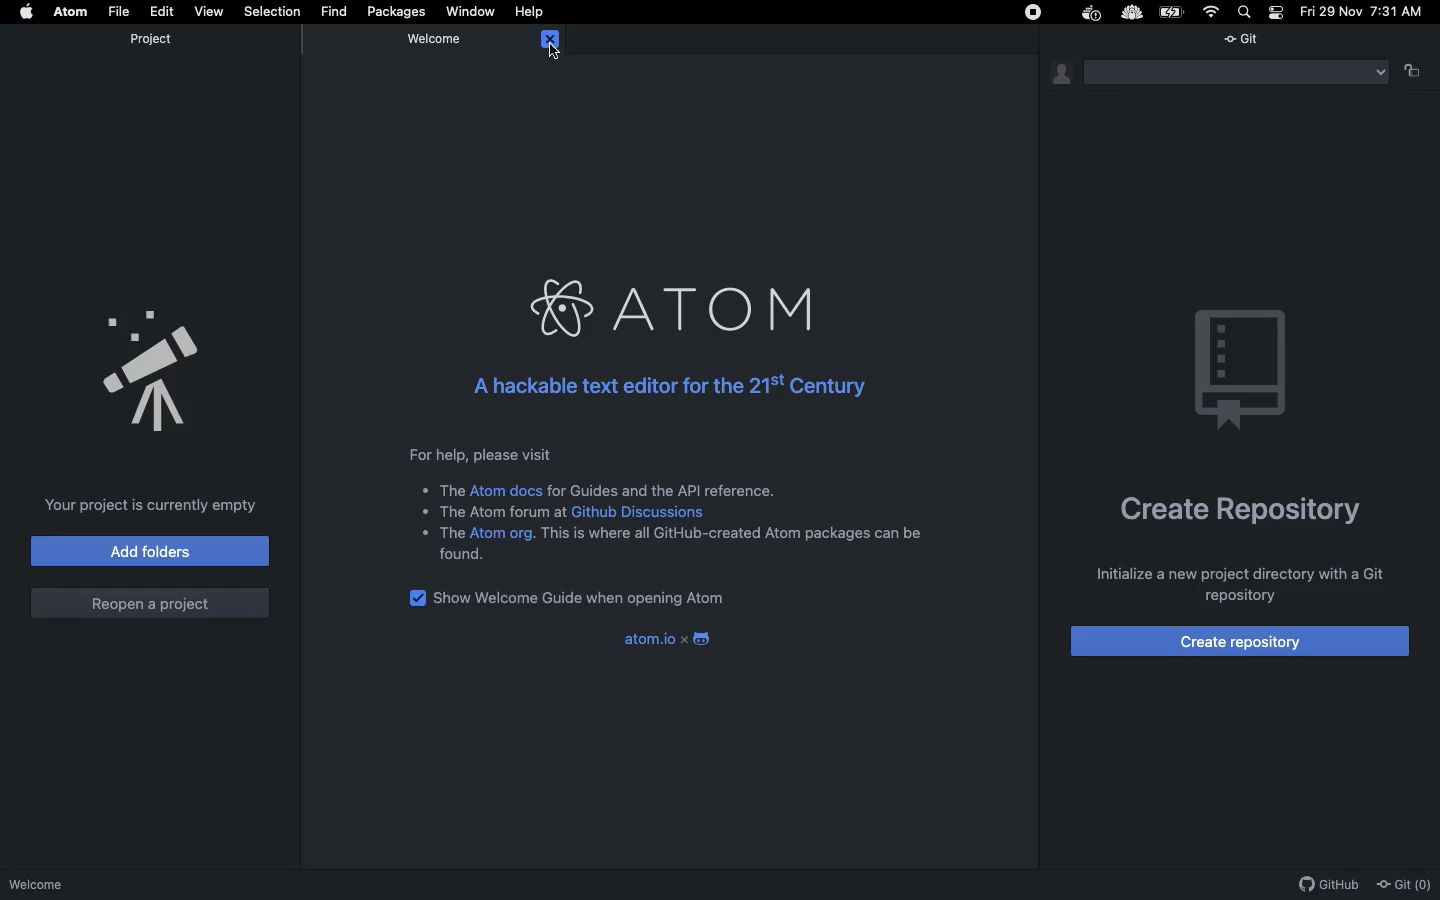 Image resolution: width=1440 pixels, height=900 pixels. Describe the element at coordinates (274, 12) in the screenshot. I see `Selection` at that location.